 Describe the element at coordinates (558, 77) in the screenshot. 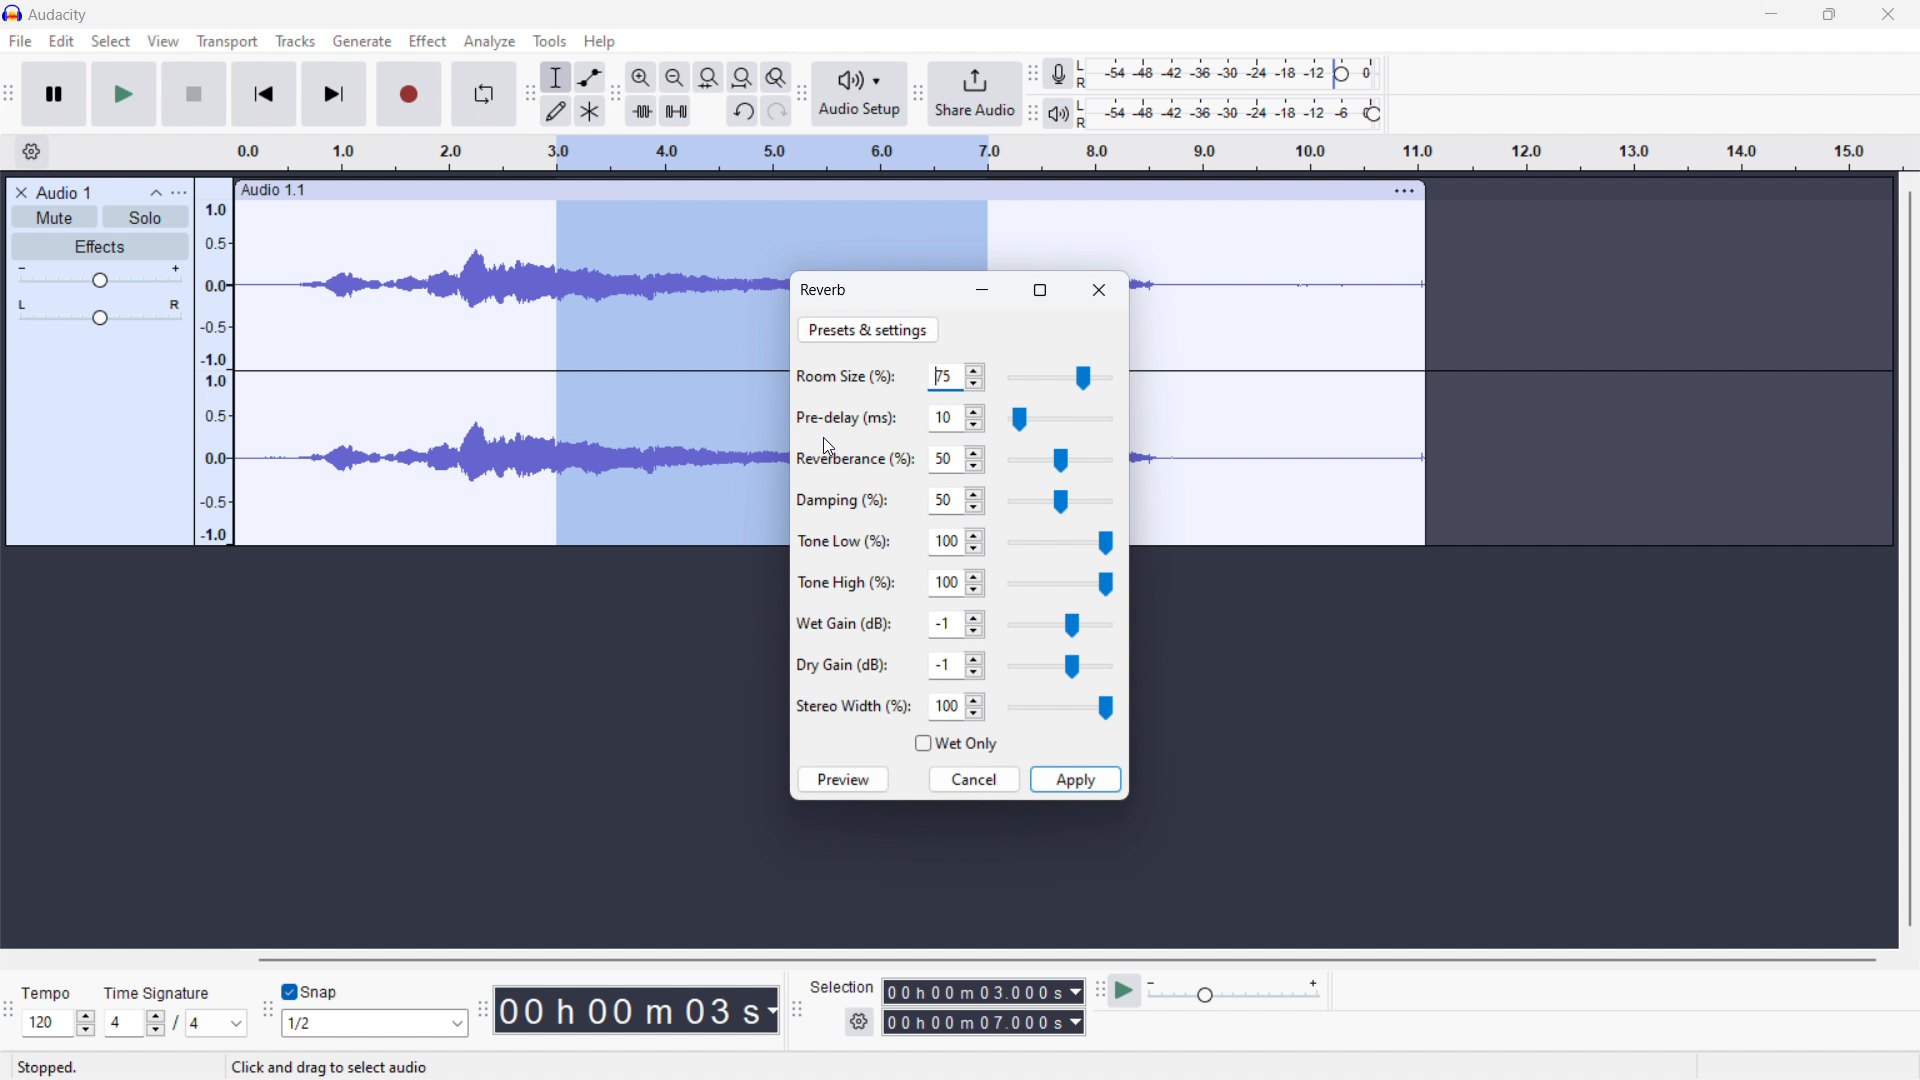

I see `selection tool` at that location.